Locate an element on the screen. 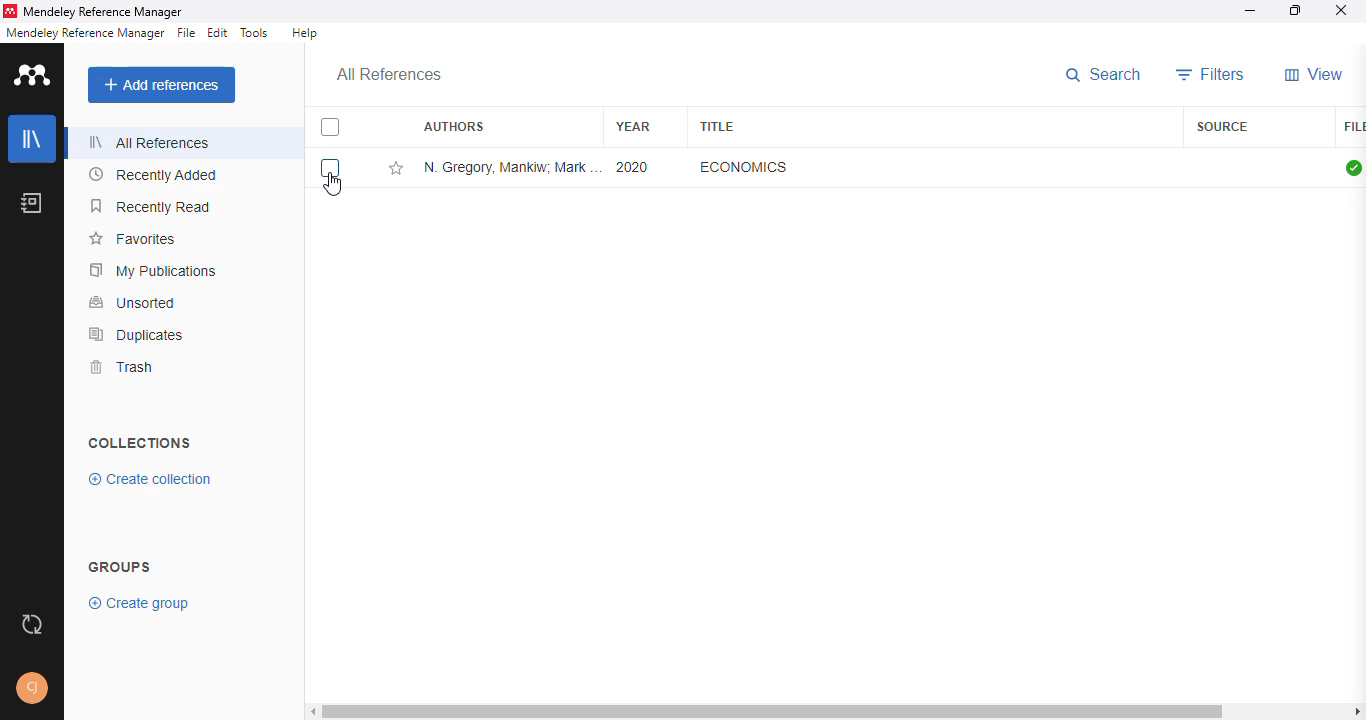 The image size is (1366, 720). tools is located at coordinates (254, 32).